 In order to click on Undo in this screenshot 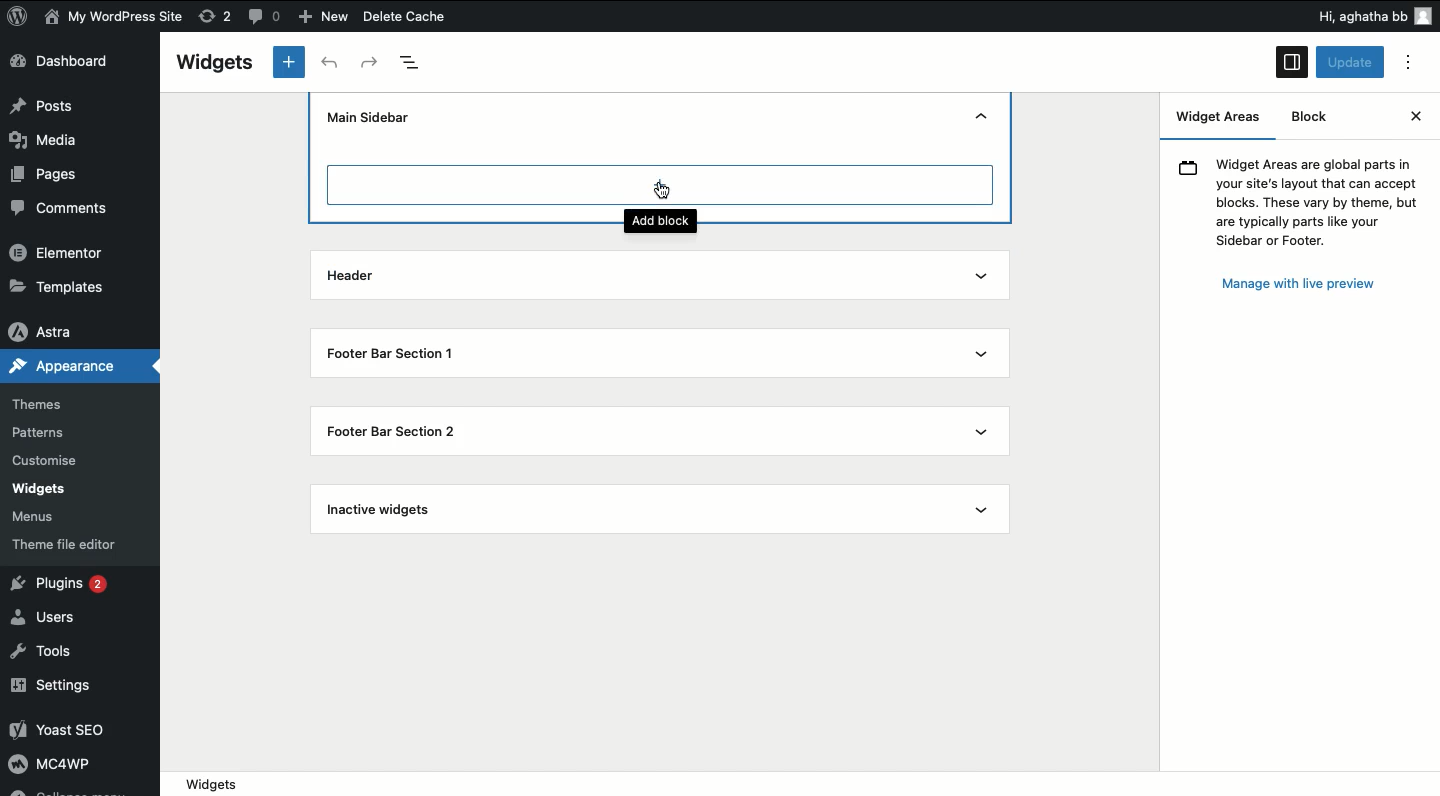, I will do `click(332, 63)`.